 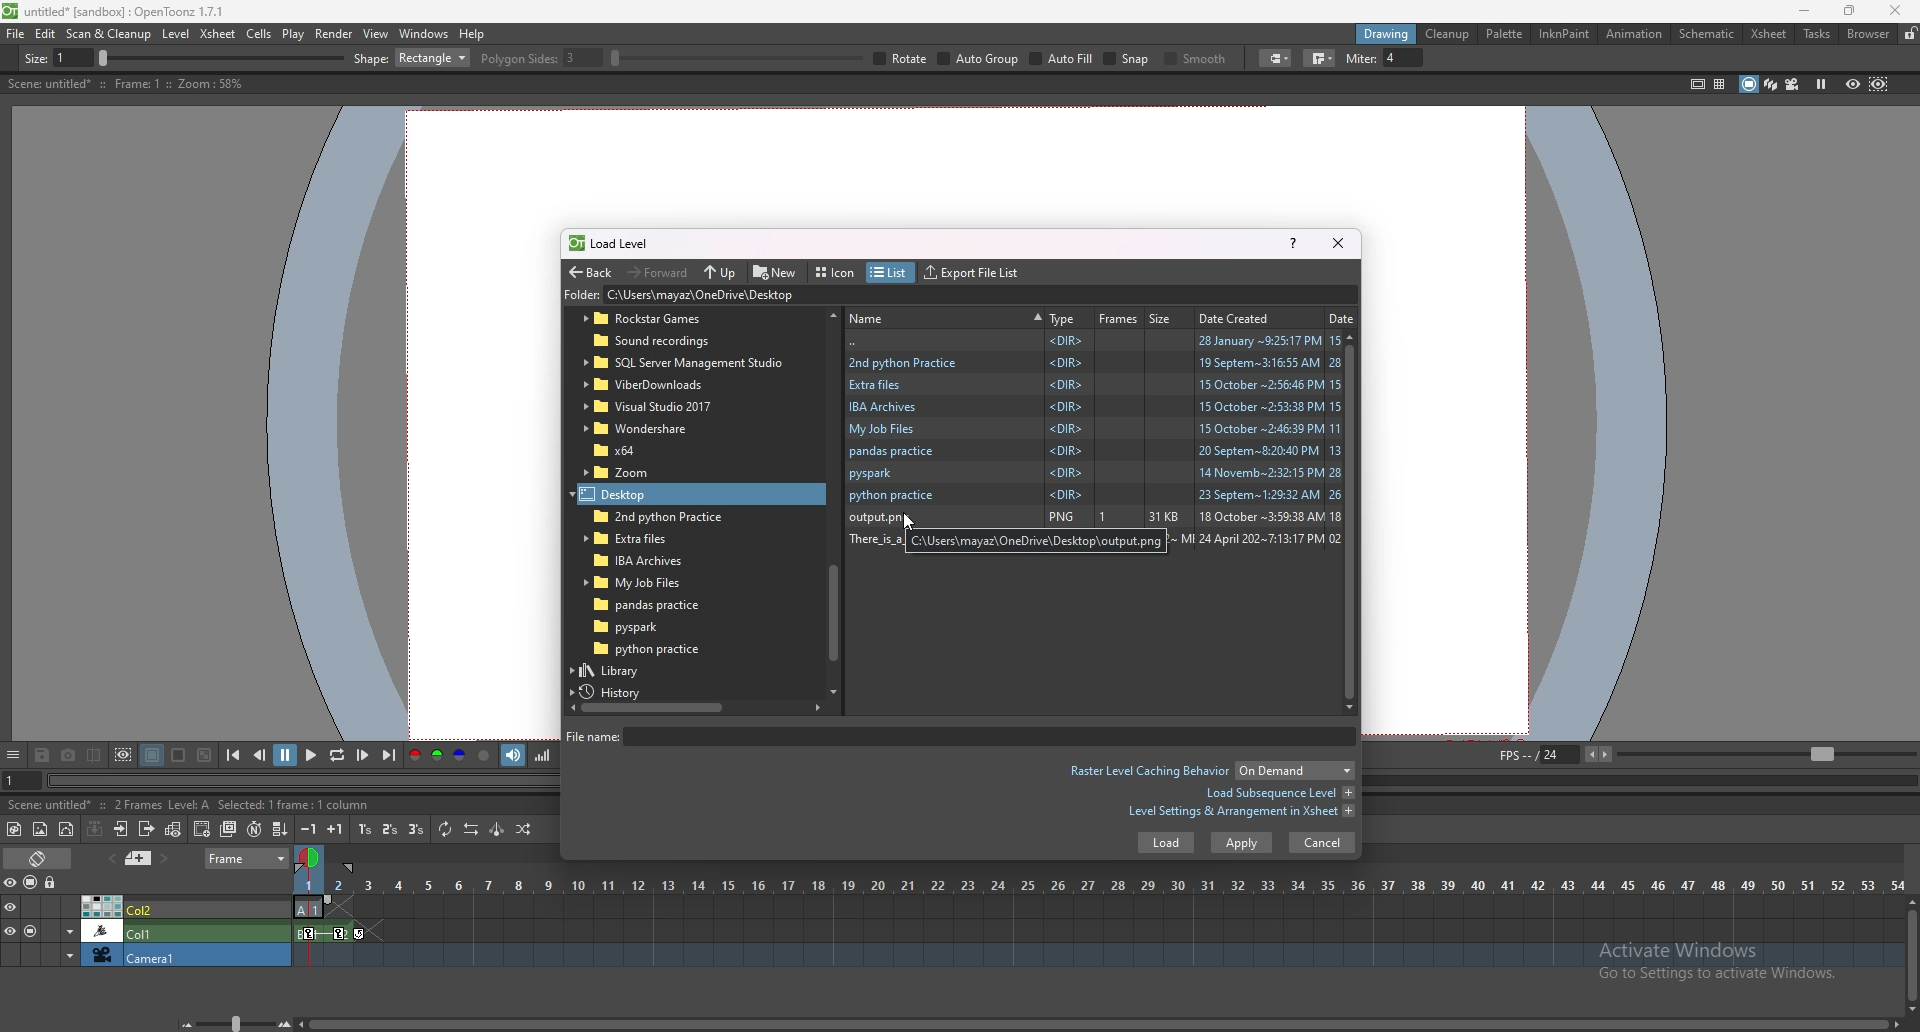 What do you see at coordinates (1624, 59) in the screenshot?
I see `cap` at bounding box center [1624, 59].